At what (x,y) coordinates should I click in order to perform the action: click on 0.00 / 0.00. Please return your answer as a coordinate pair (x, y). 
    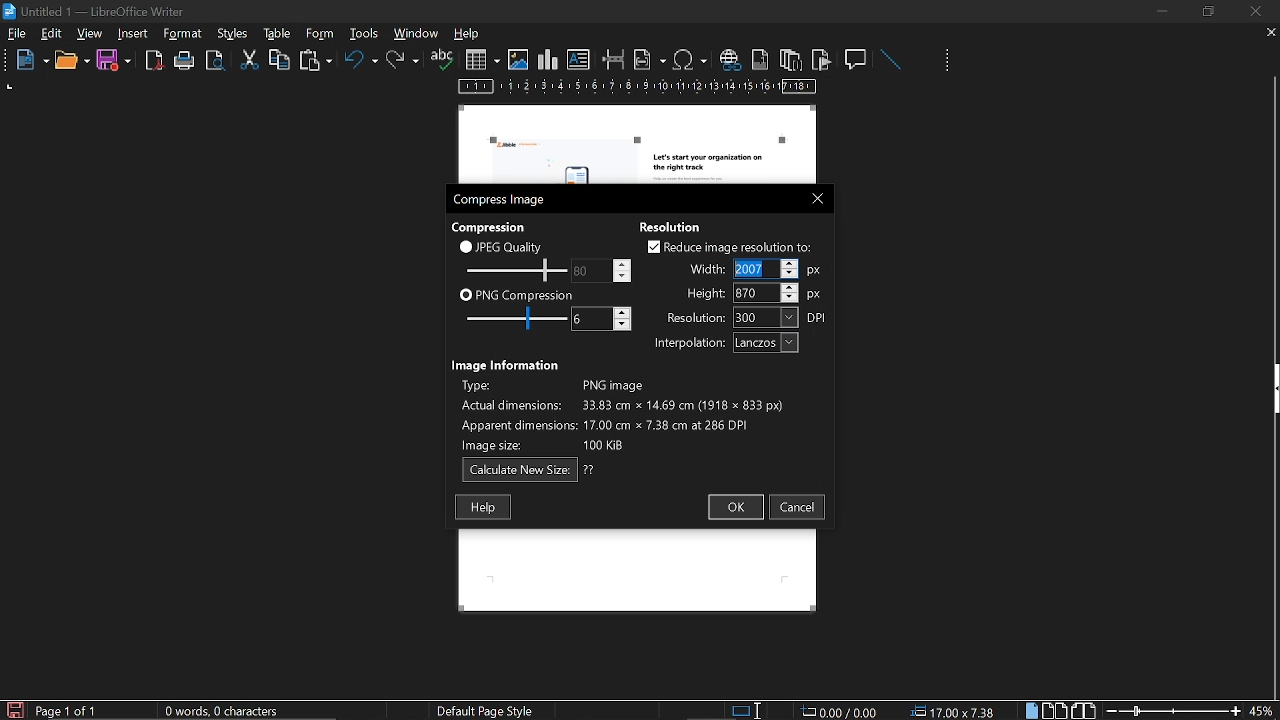
    Looking at the image, I should click on (842, 710).